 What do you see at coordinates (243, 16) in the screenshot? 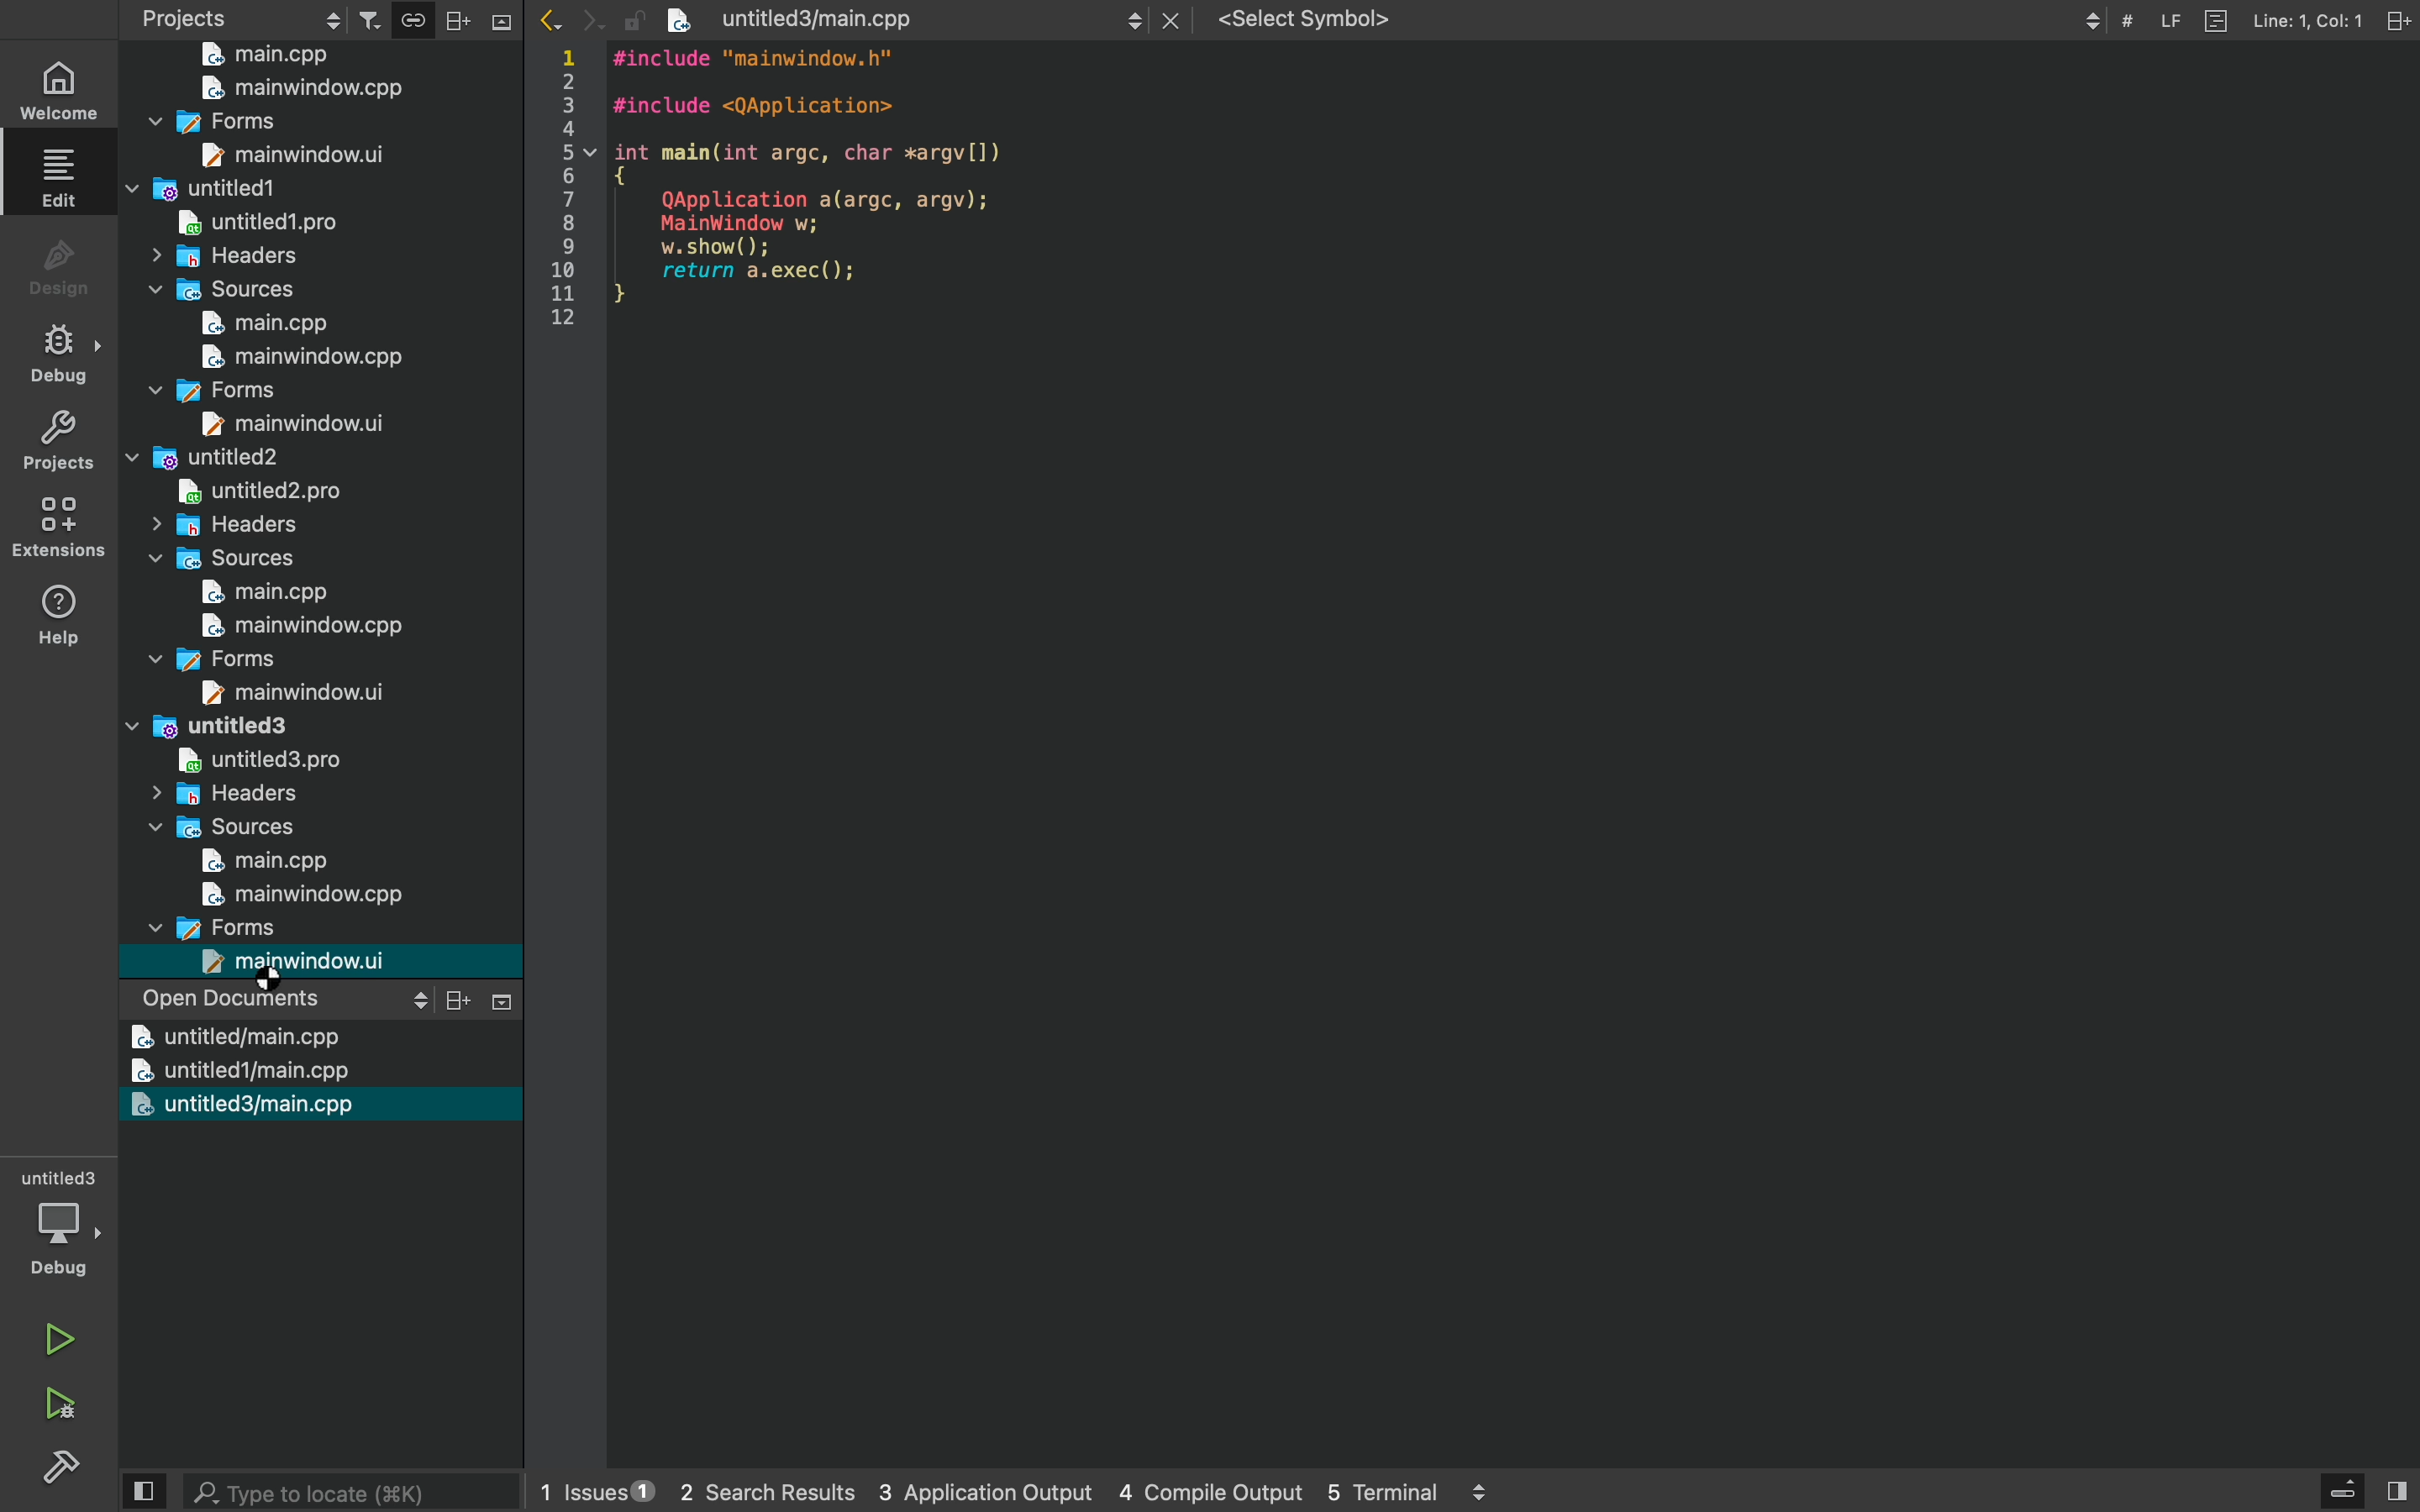
I see `projects` at bounding box center [243, 16].